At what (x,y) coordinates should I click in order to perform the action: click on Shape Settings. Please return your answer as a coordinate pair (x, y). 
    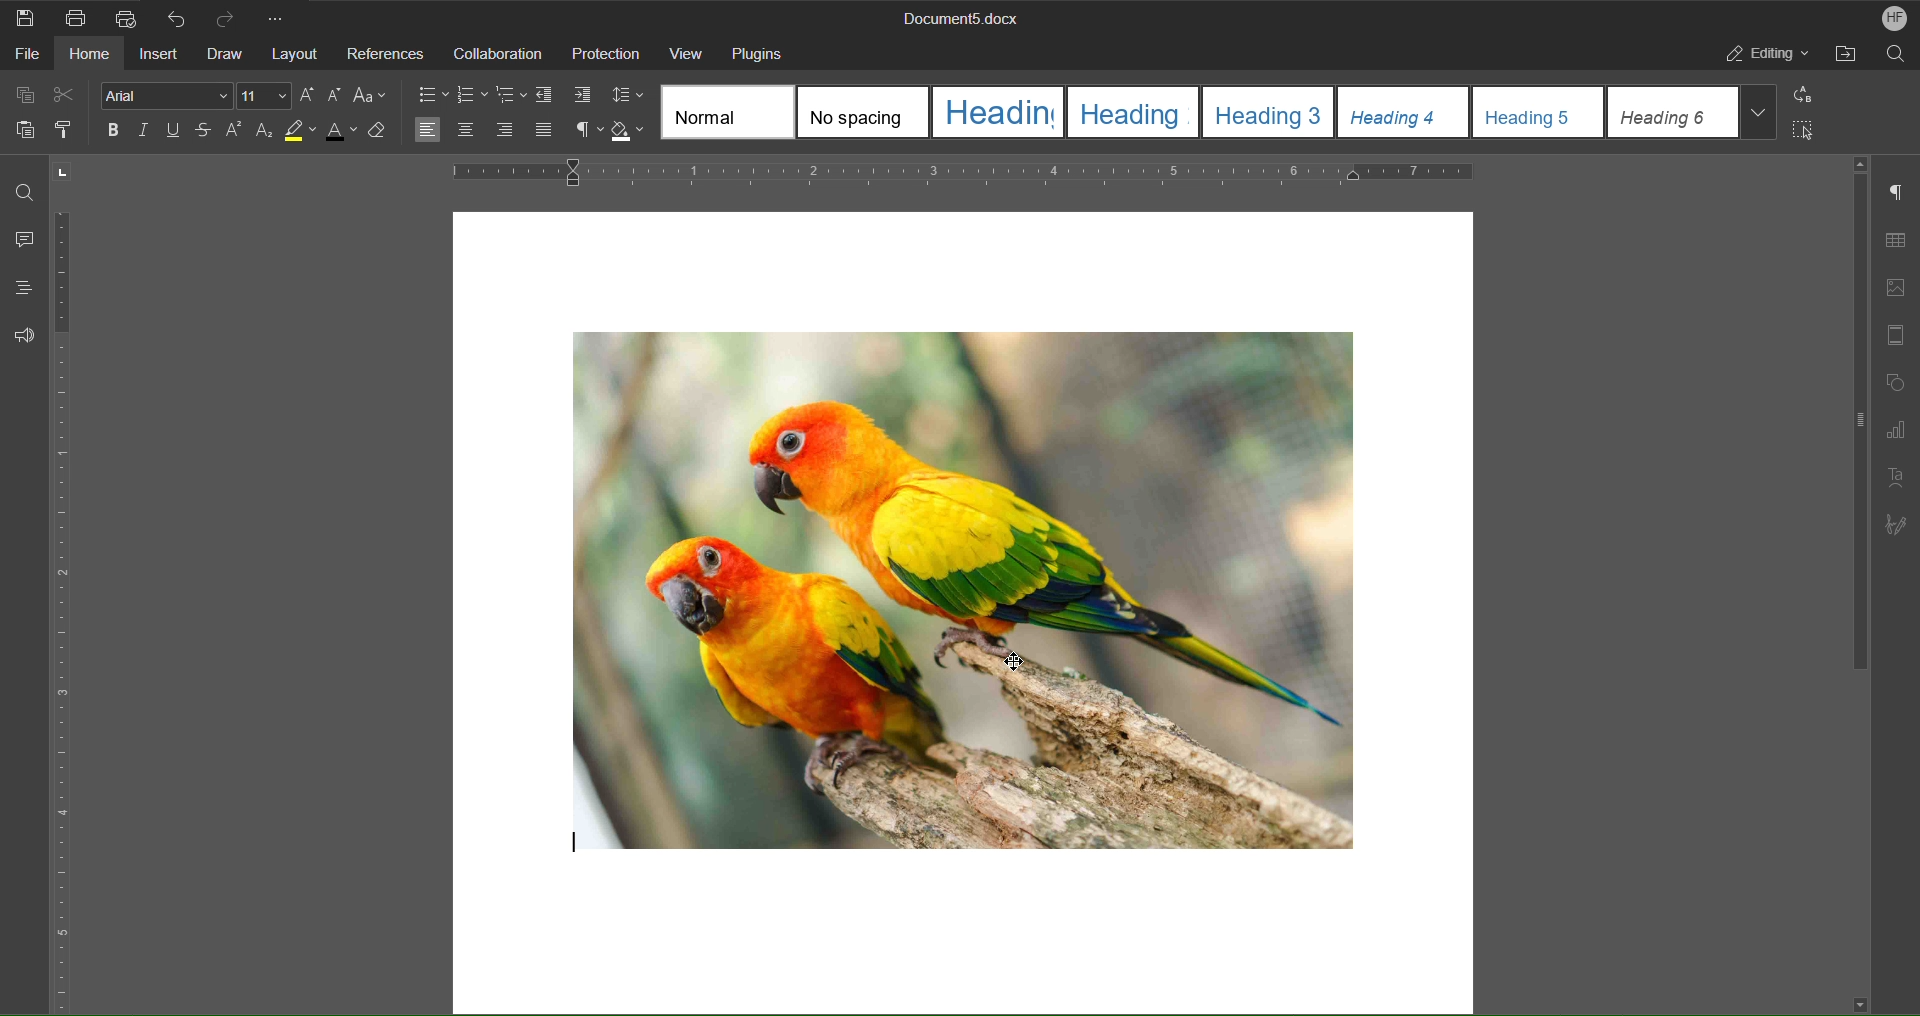
    Looking at the image, I should click on (1894, 387).